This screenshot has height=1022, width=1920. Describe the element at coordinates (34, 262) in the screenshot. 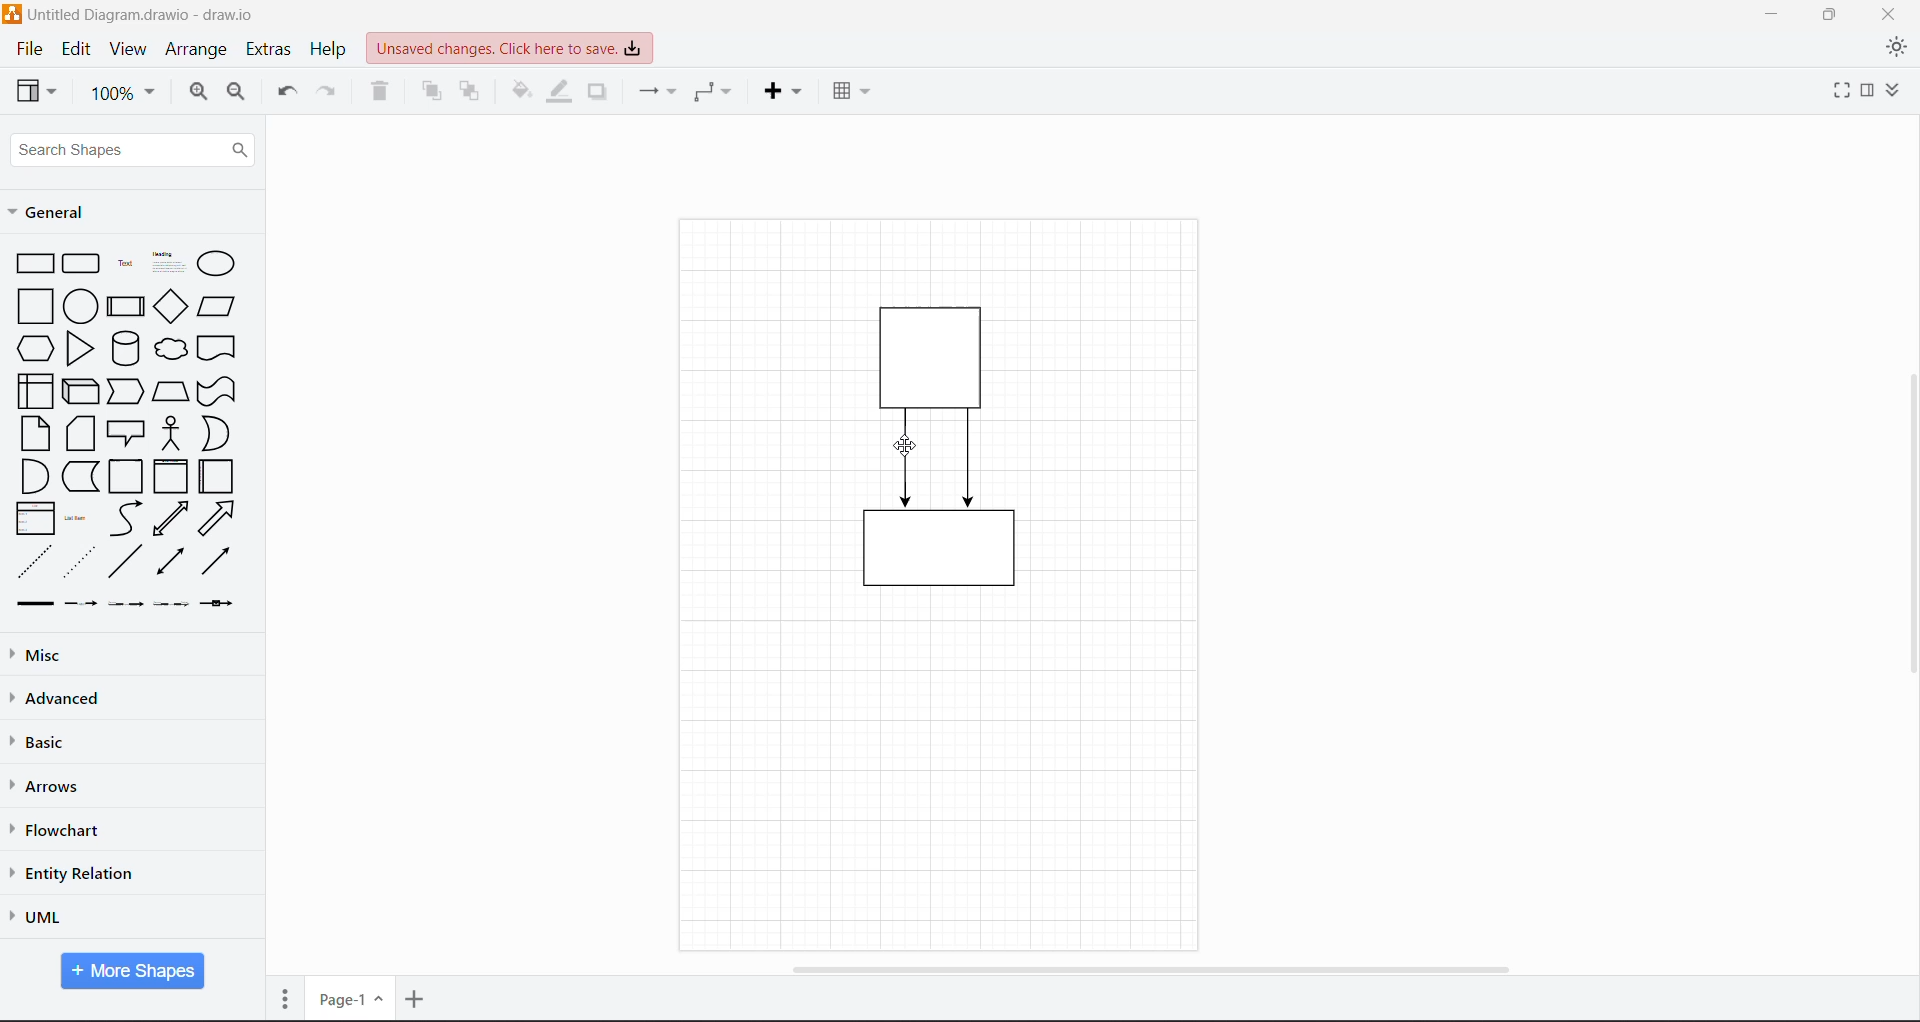

I see `Rectangle` at that location.